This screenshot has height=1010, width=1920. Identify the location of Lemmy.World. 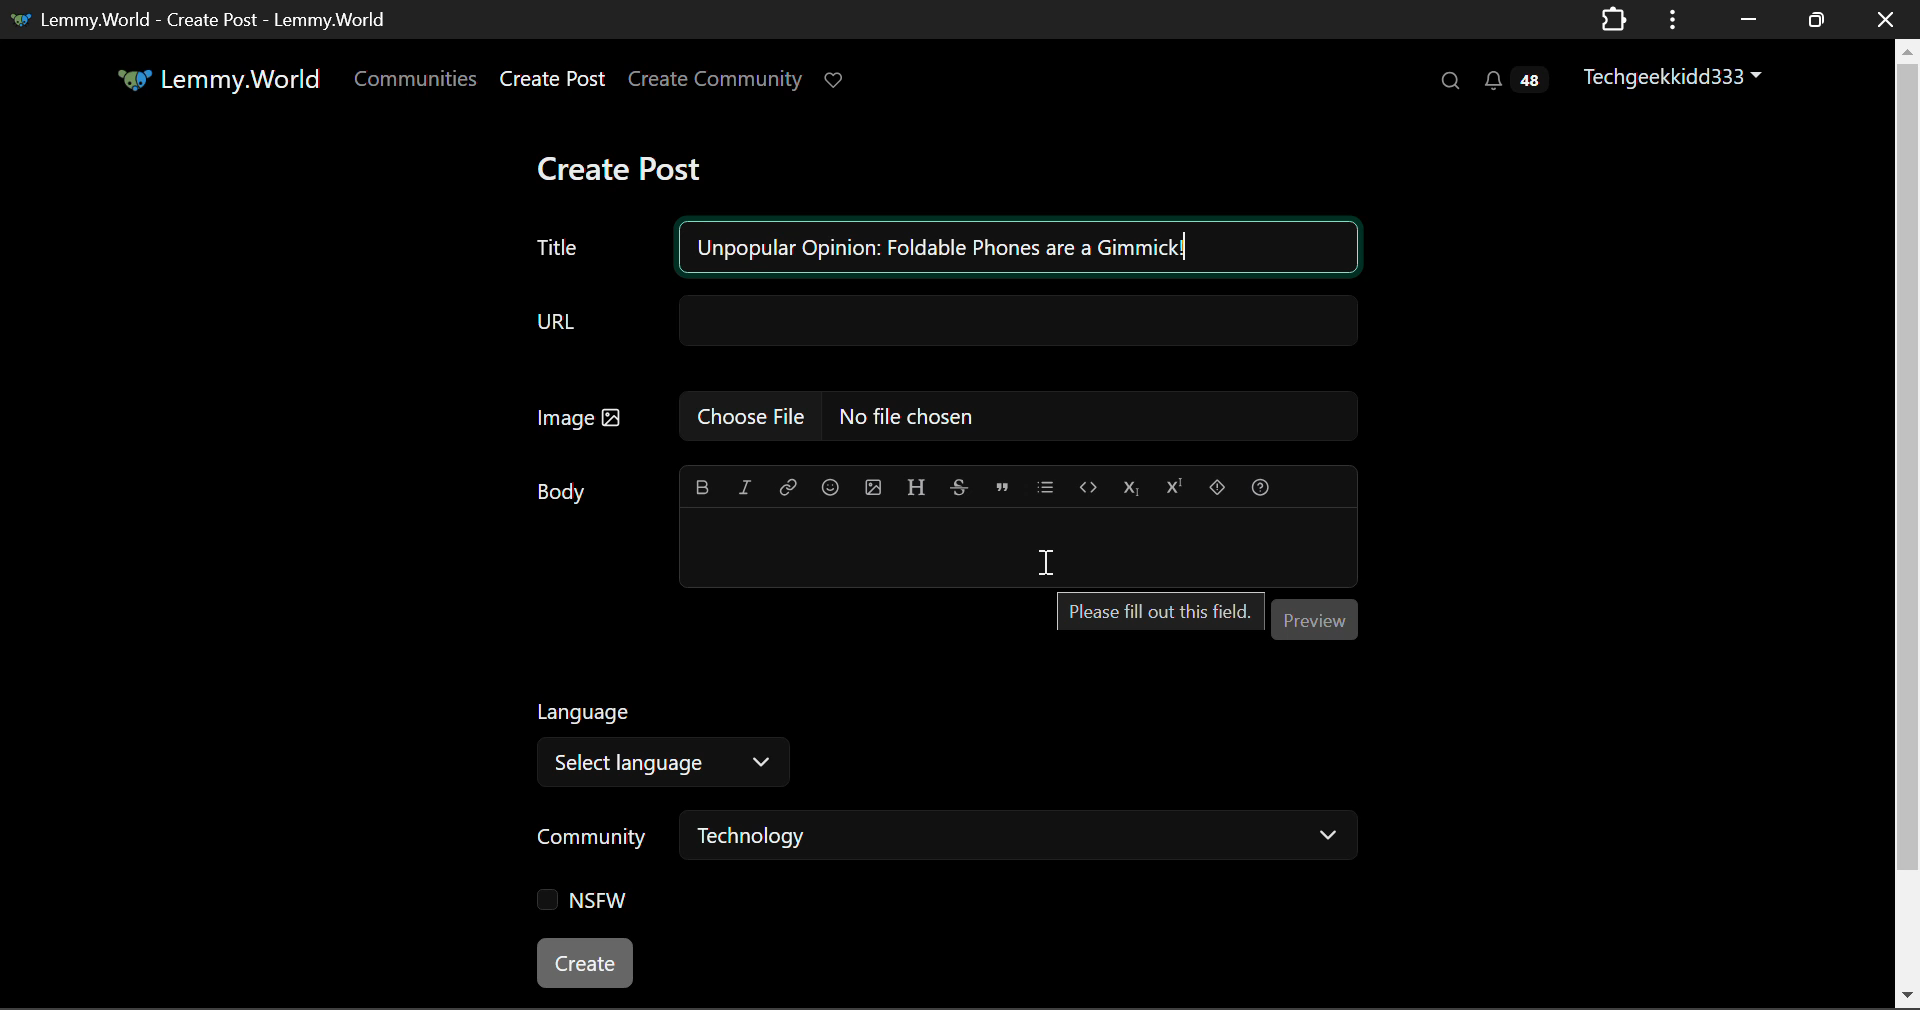
(222, 82).